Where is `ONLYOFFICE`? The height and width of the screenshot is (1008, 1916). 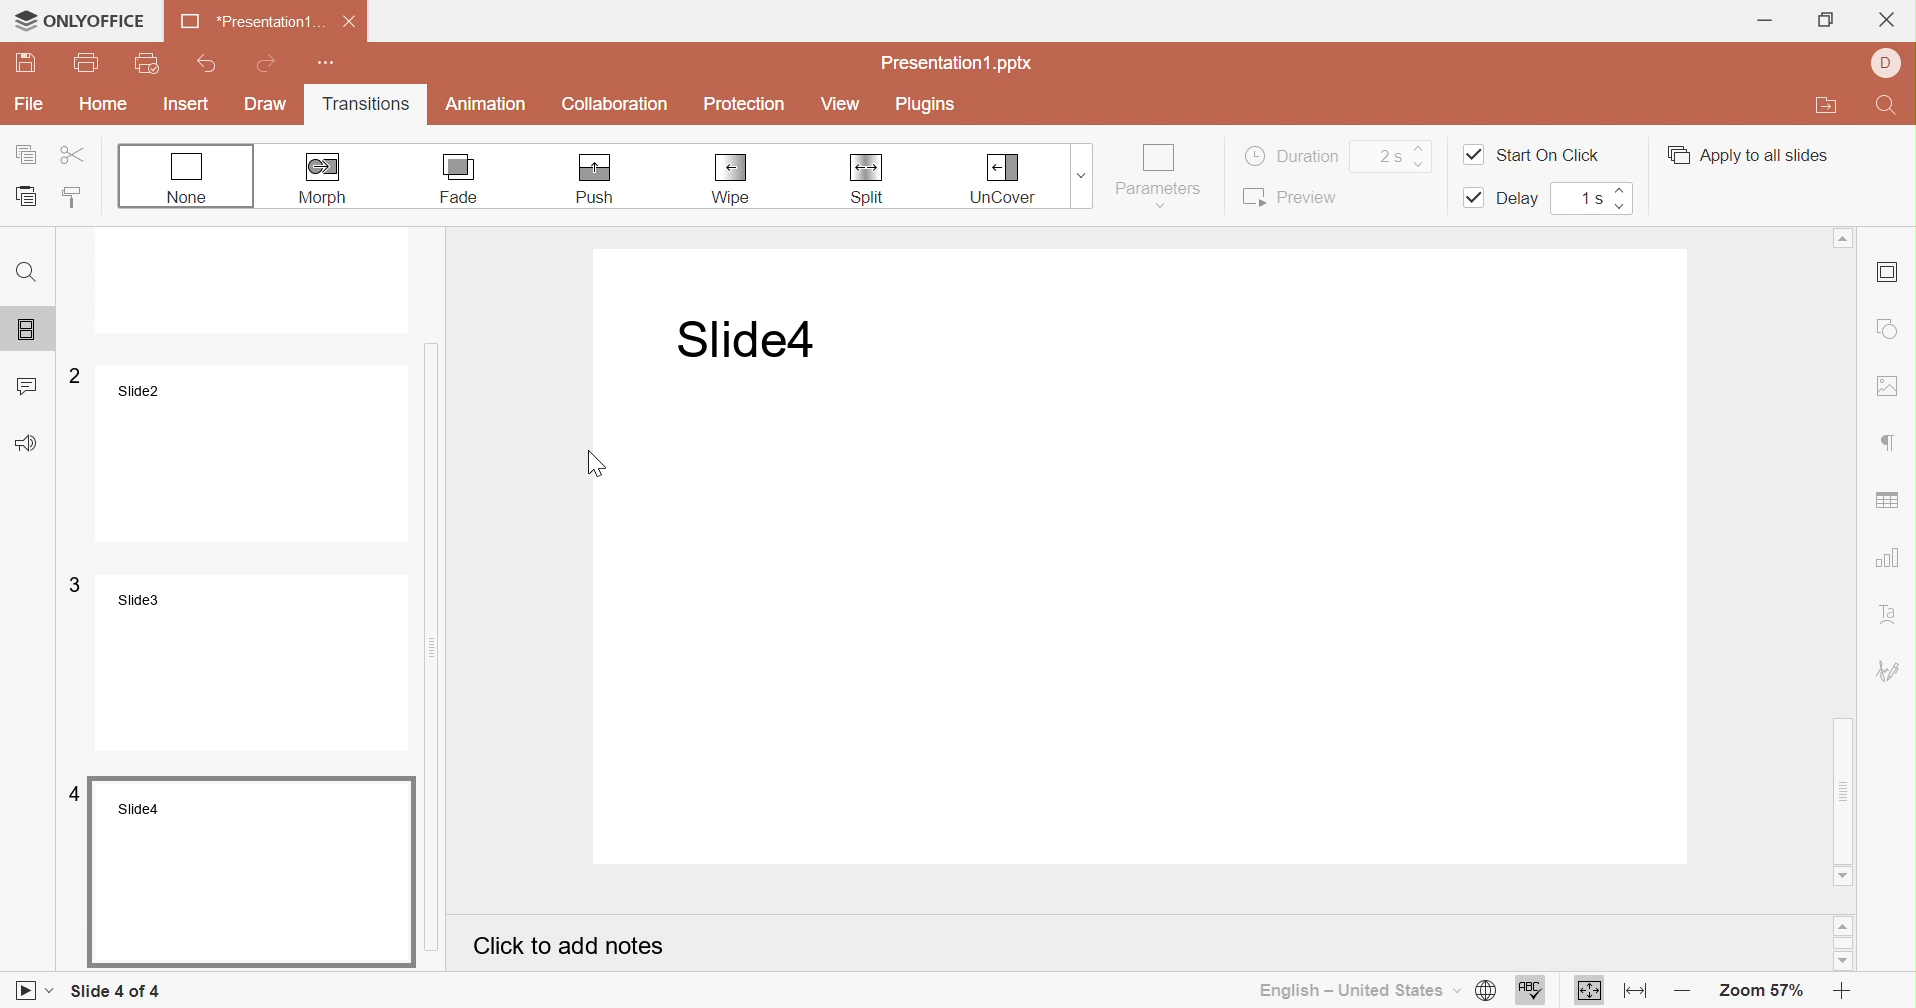
ONLYOFFICE is located at coordinates (79, 20).